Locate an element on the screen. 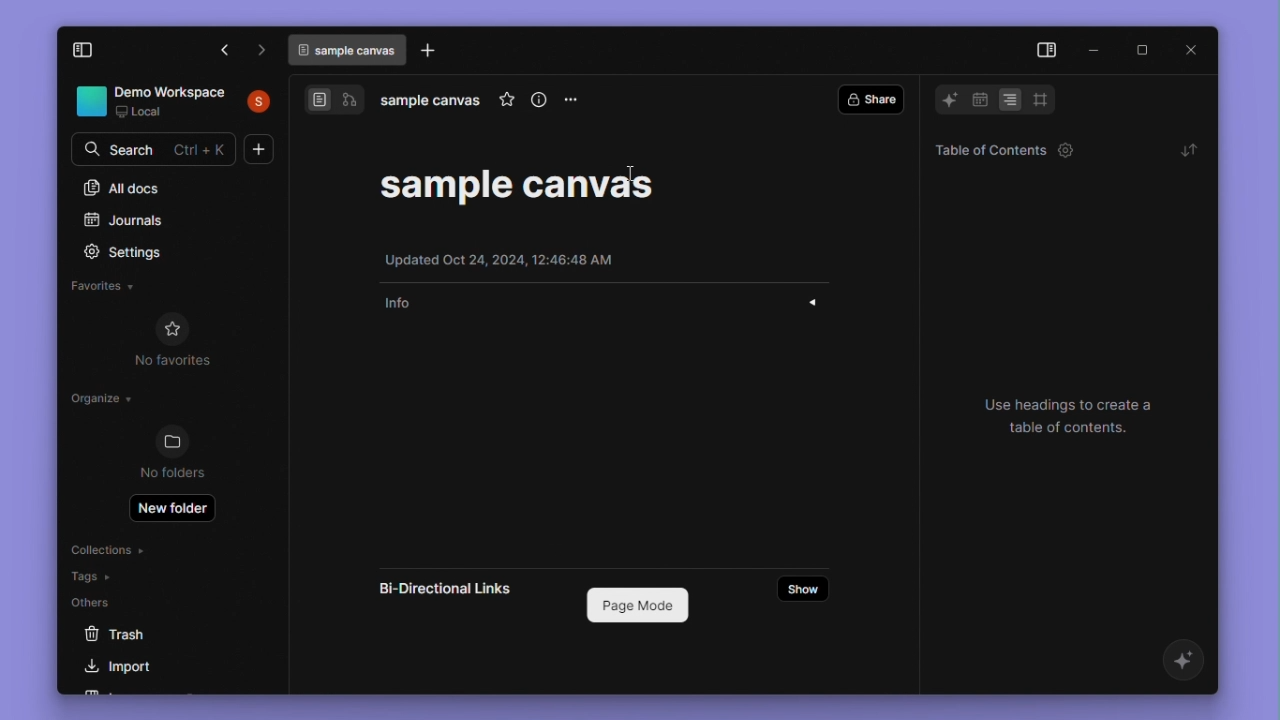  collapse side pane is located at coordinates (95, 51).